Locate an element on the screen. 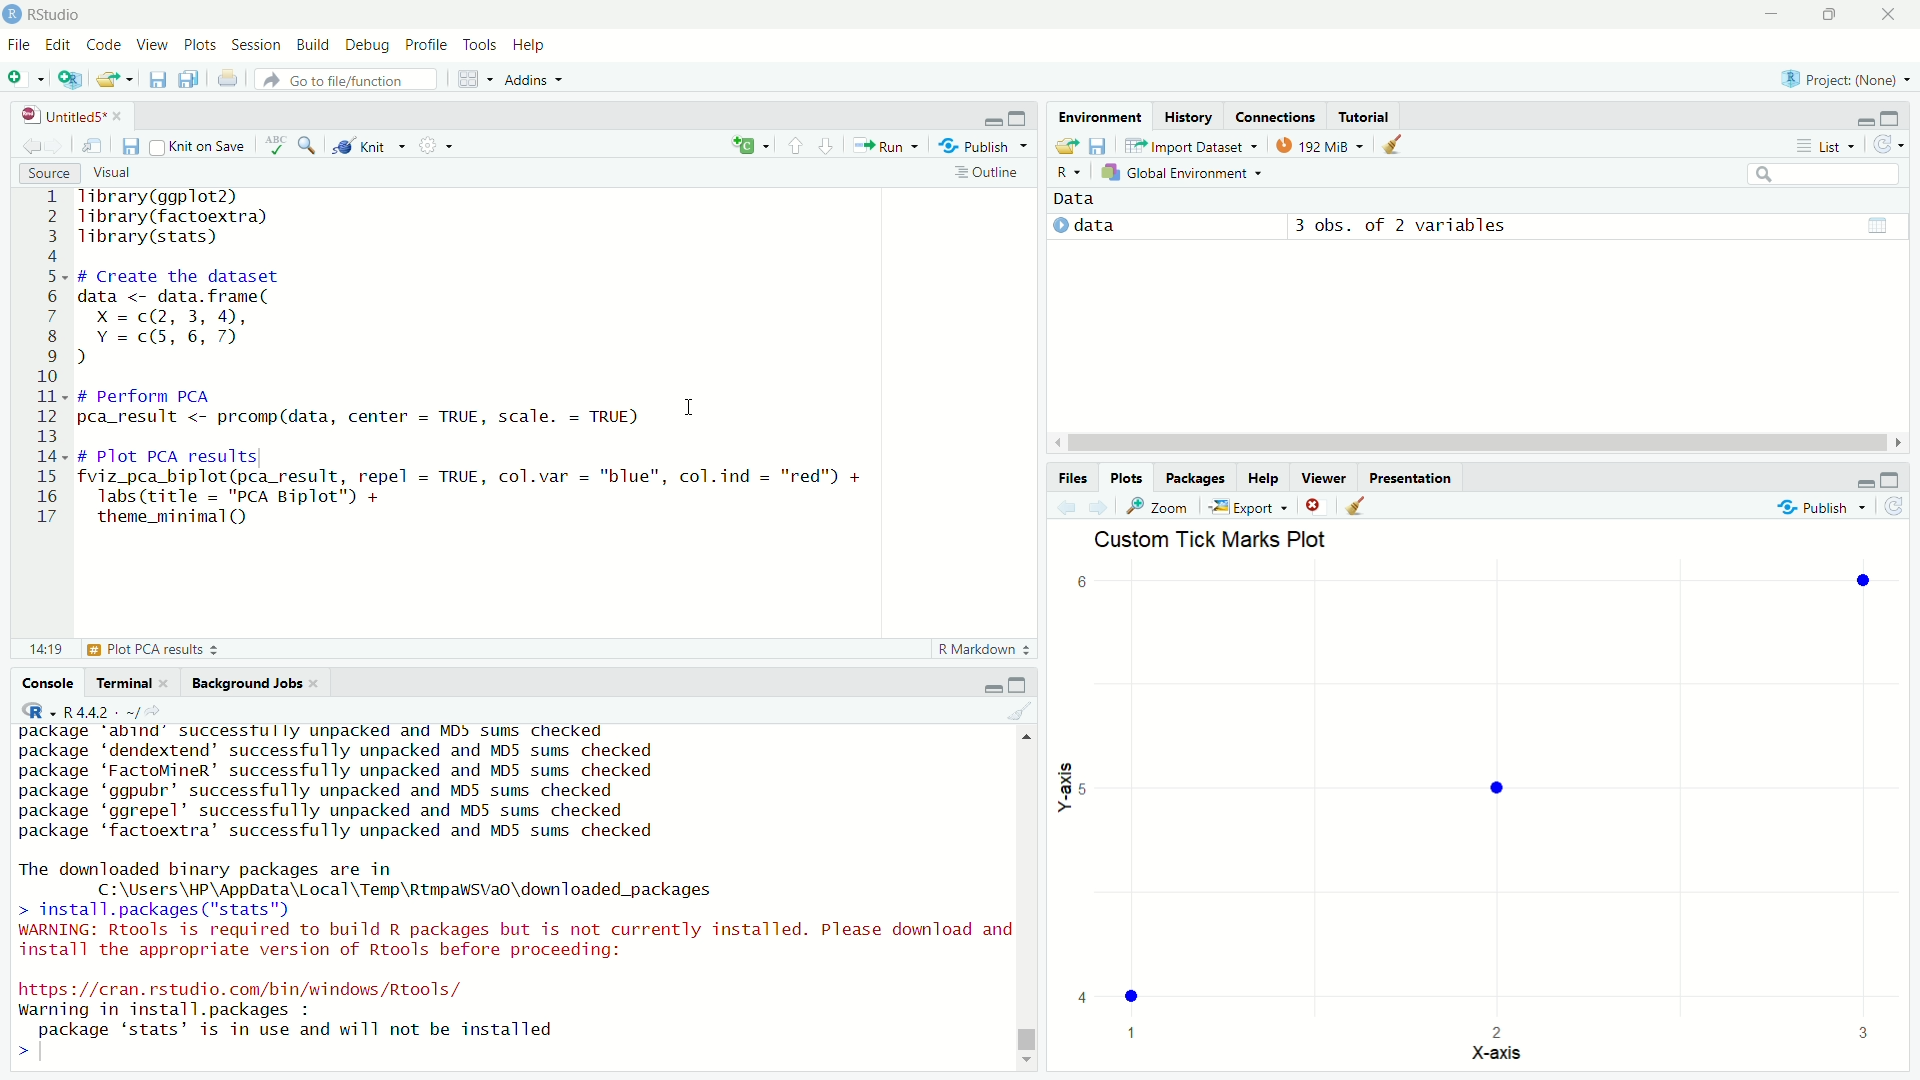 This screenshot has height=1080, width=1920. 3obs. of 2 variable is located at coordinates (1587, 228).